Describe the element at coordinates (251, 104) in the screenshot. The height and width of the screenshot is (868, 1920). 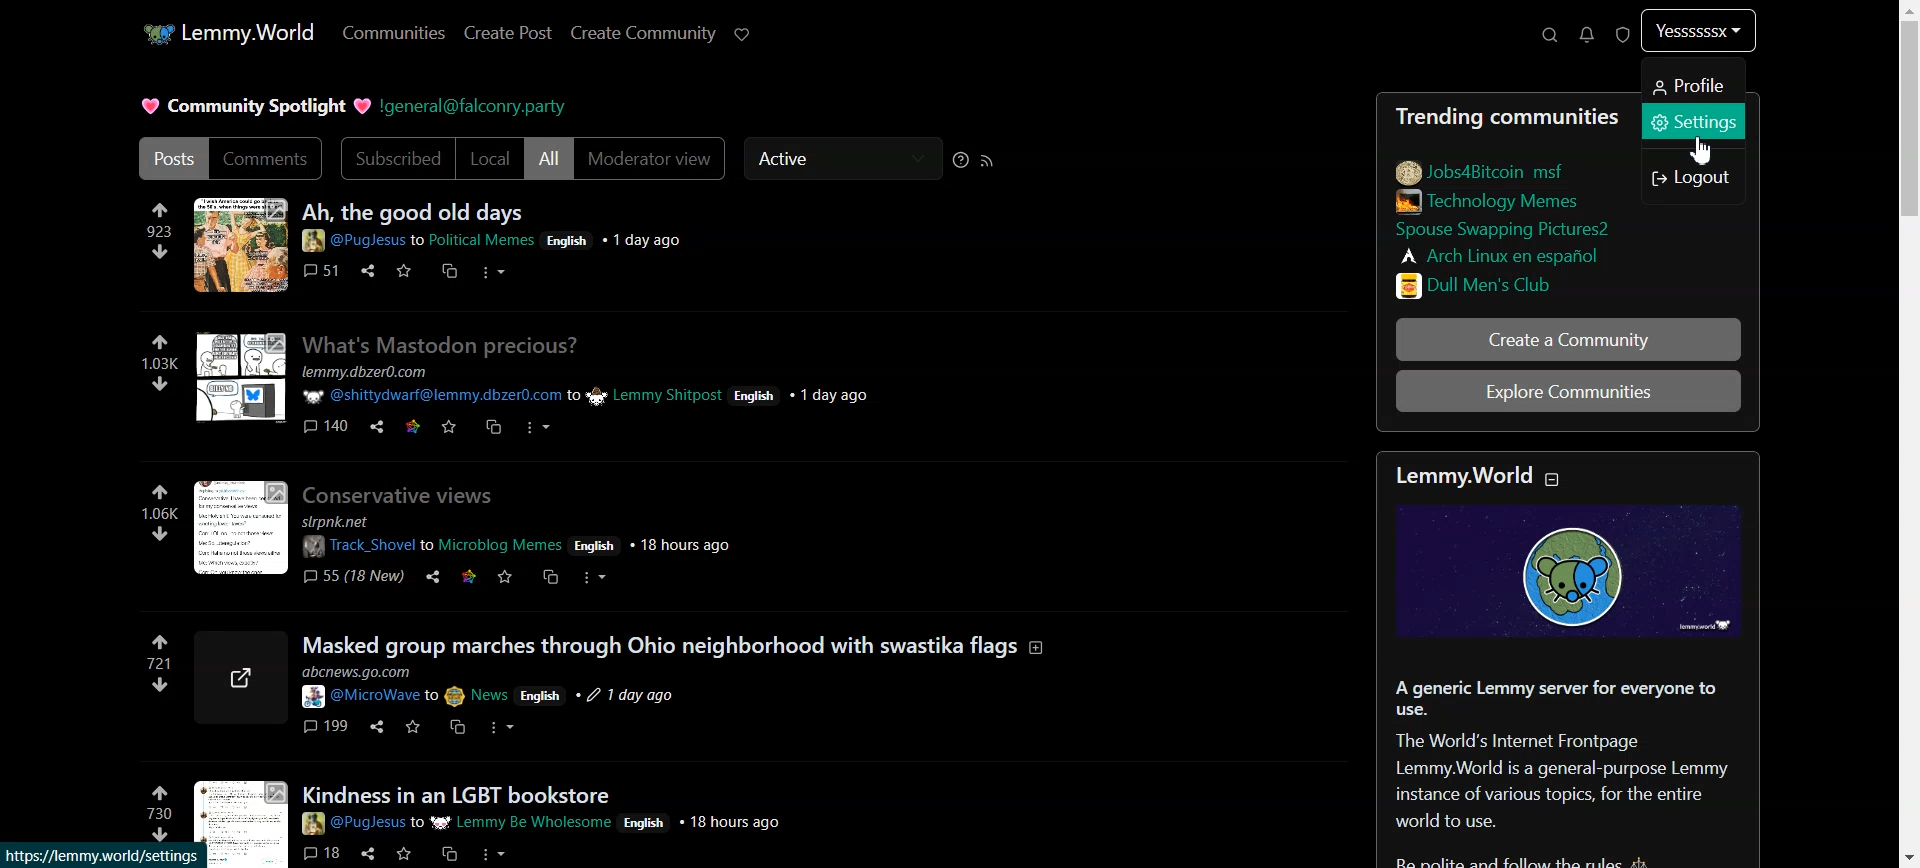
I see `Text` at that location.